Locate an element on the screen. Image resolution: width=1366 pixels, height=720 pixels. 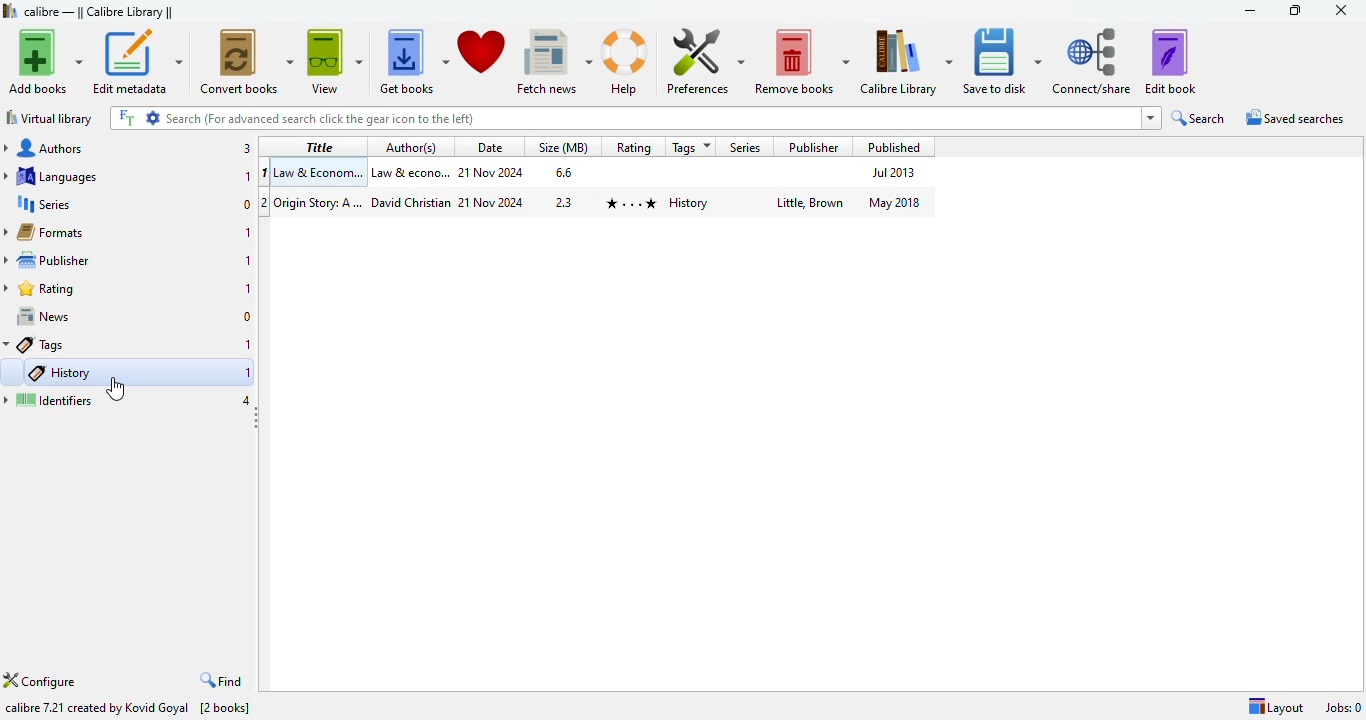
view is located at coordinates (335, 61).